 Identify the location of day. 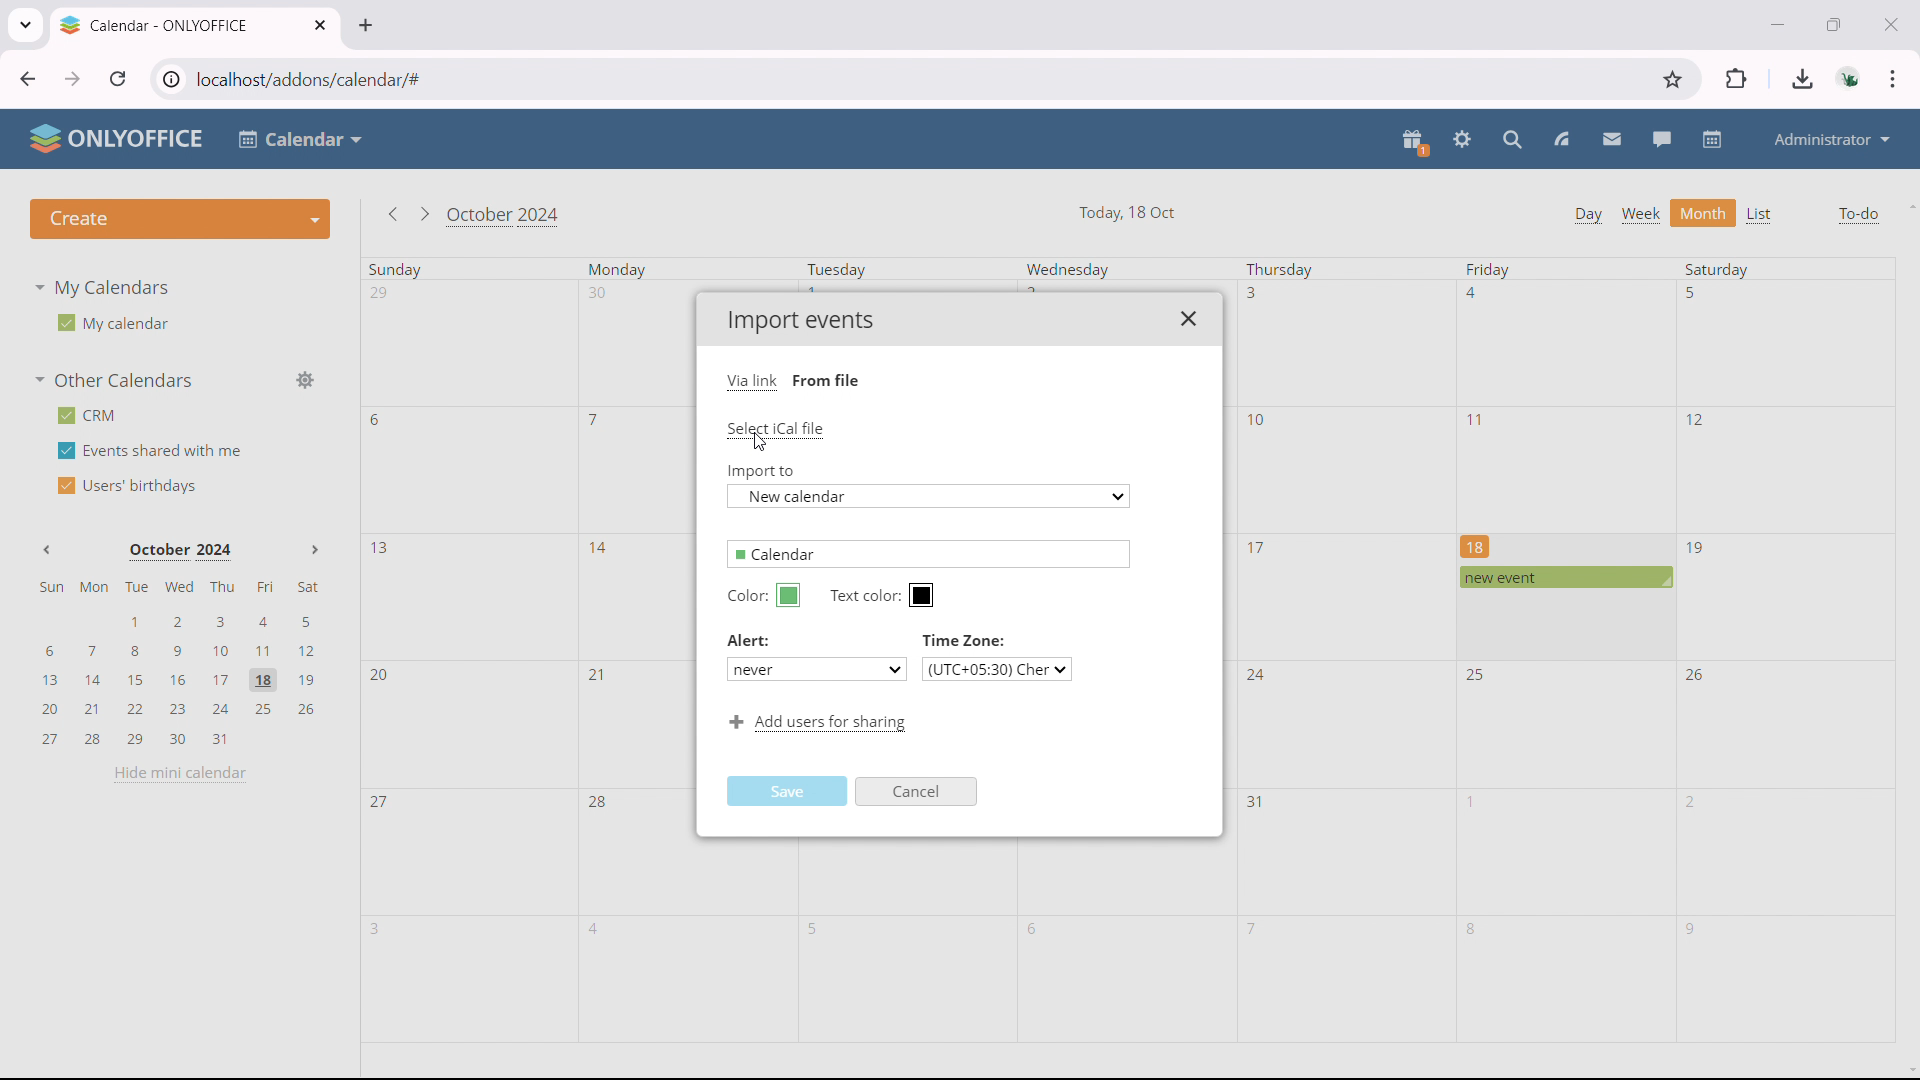
(1588, 215).